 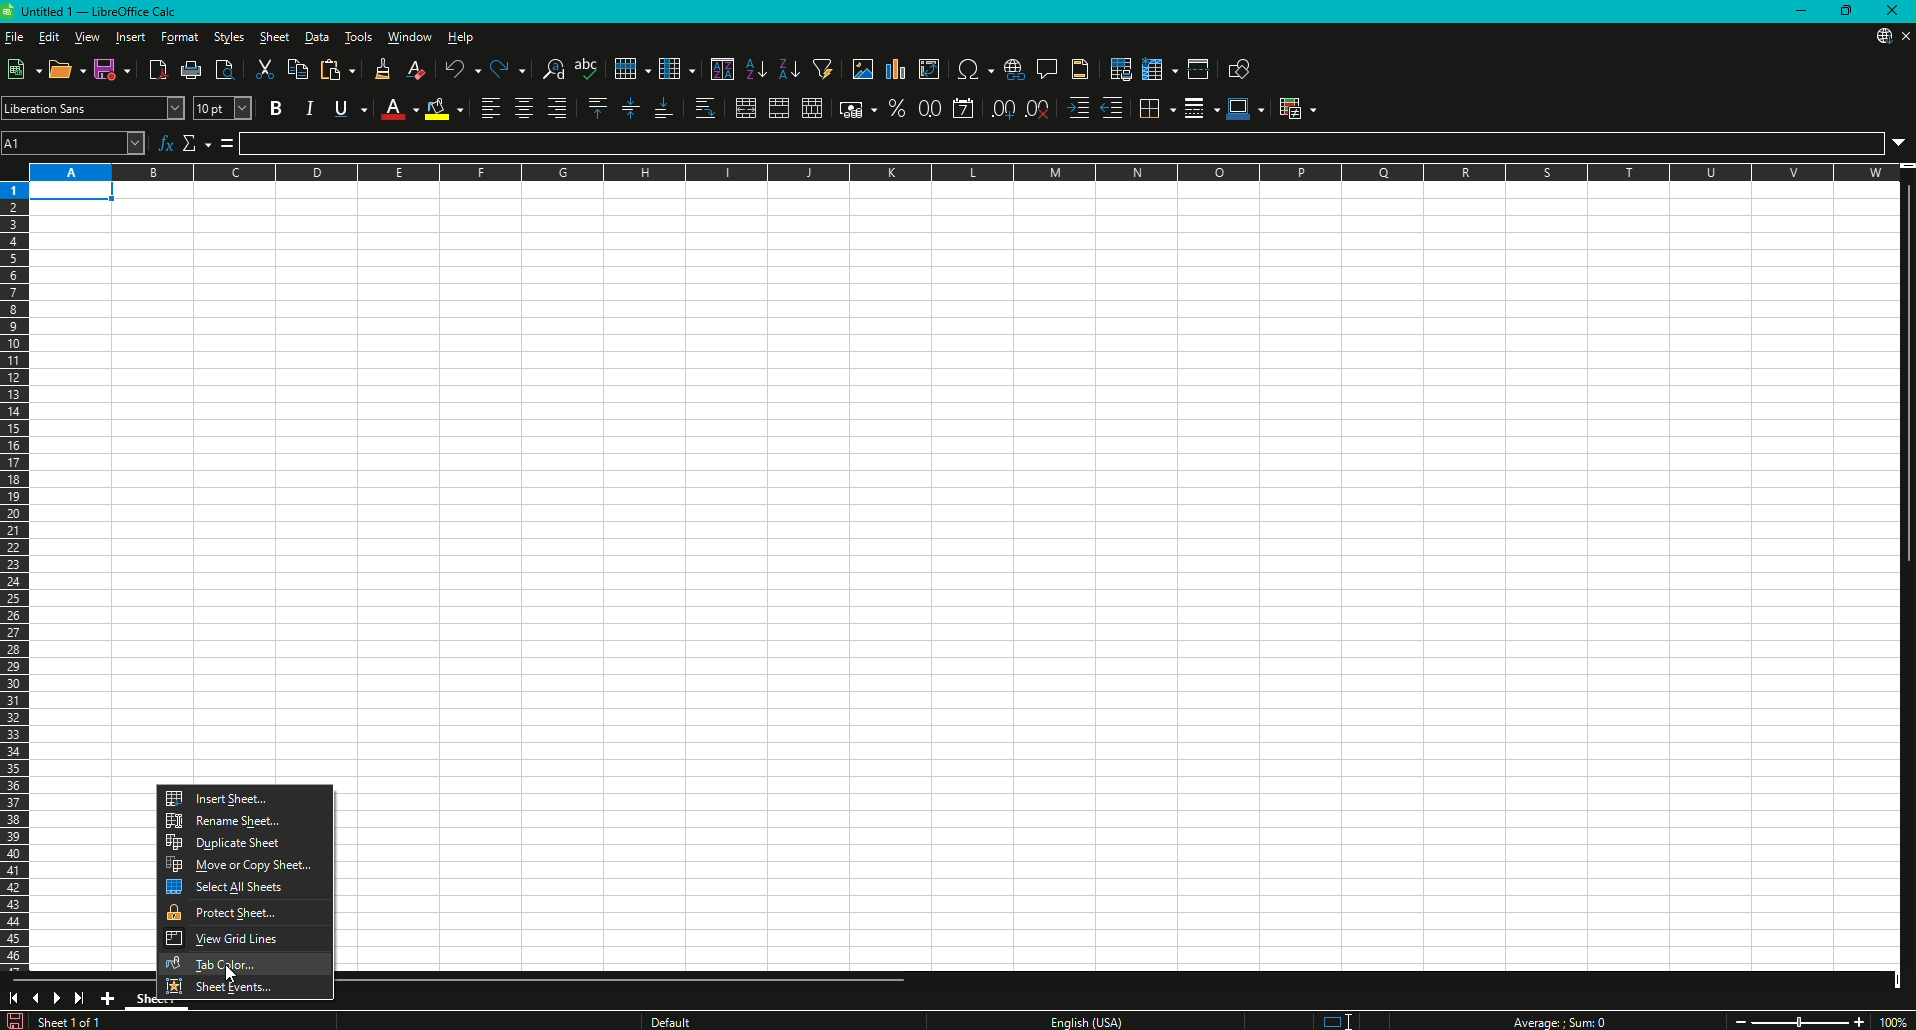 I want to click on Selected cell, so click(x=72, y=191).